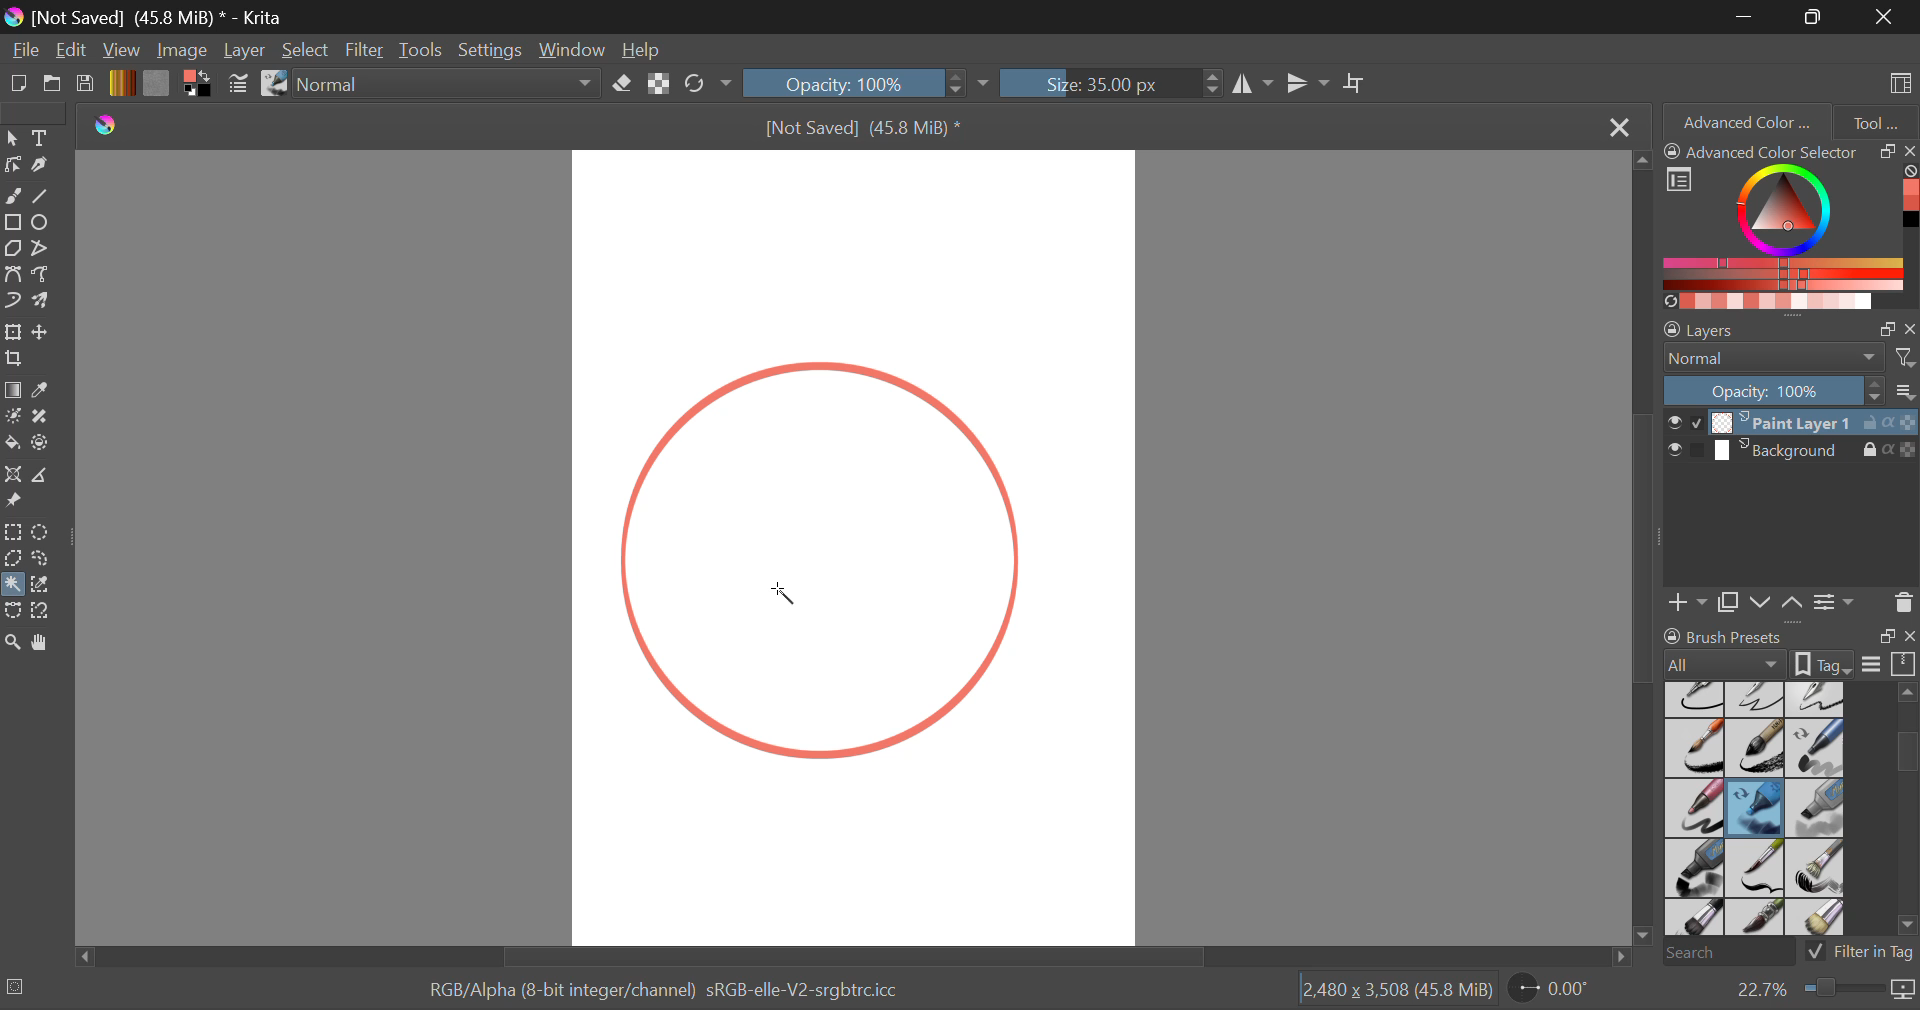 The height and width of the screenshot is (1010, 1920). I want to click on , so click(73, 52).